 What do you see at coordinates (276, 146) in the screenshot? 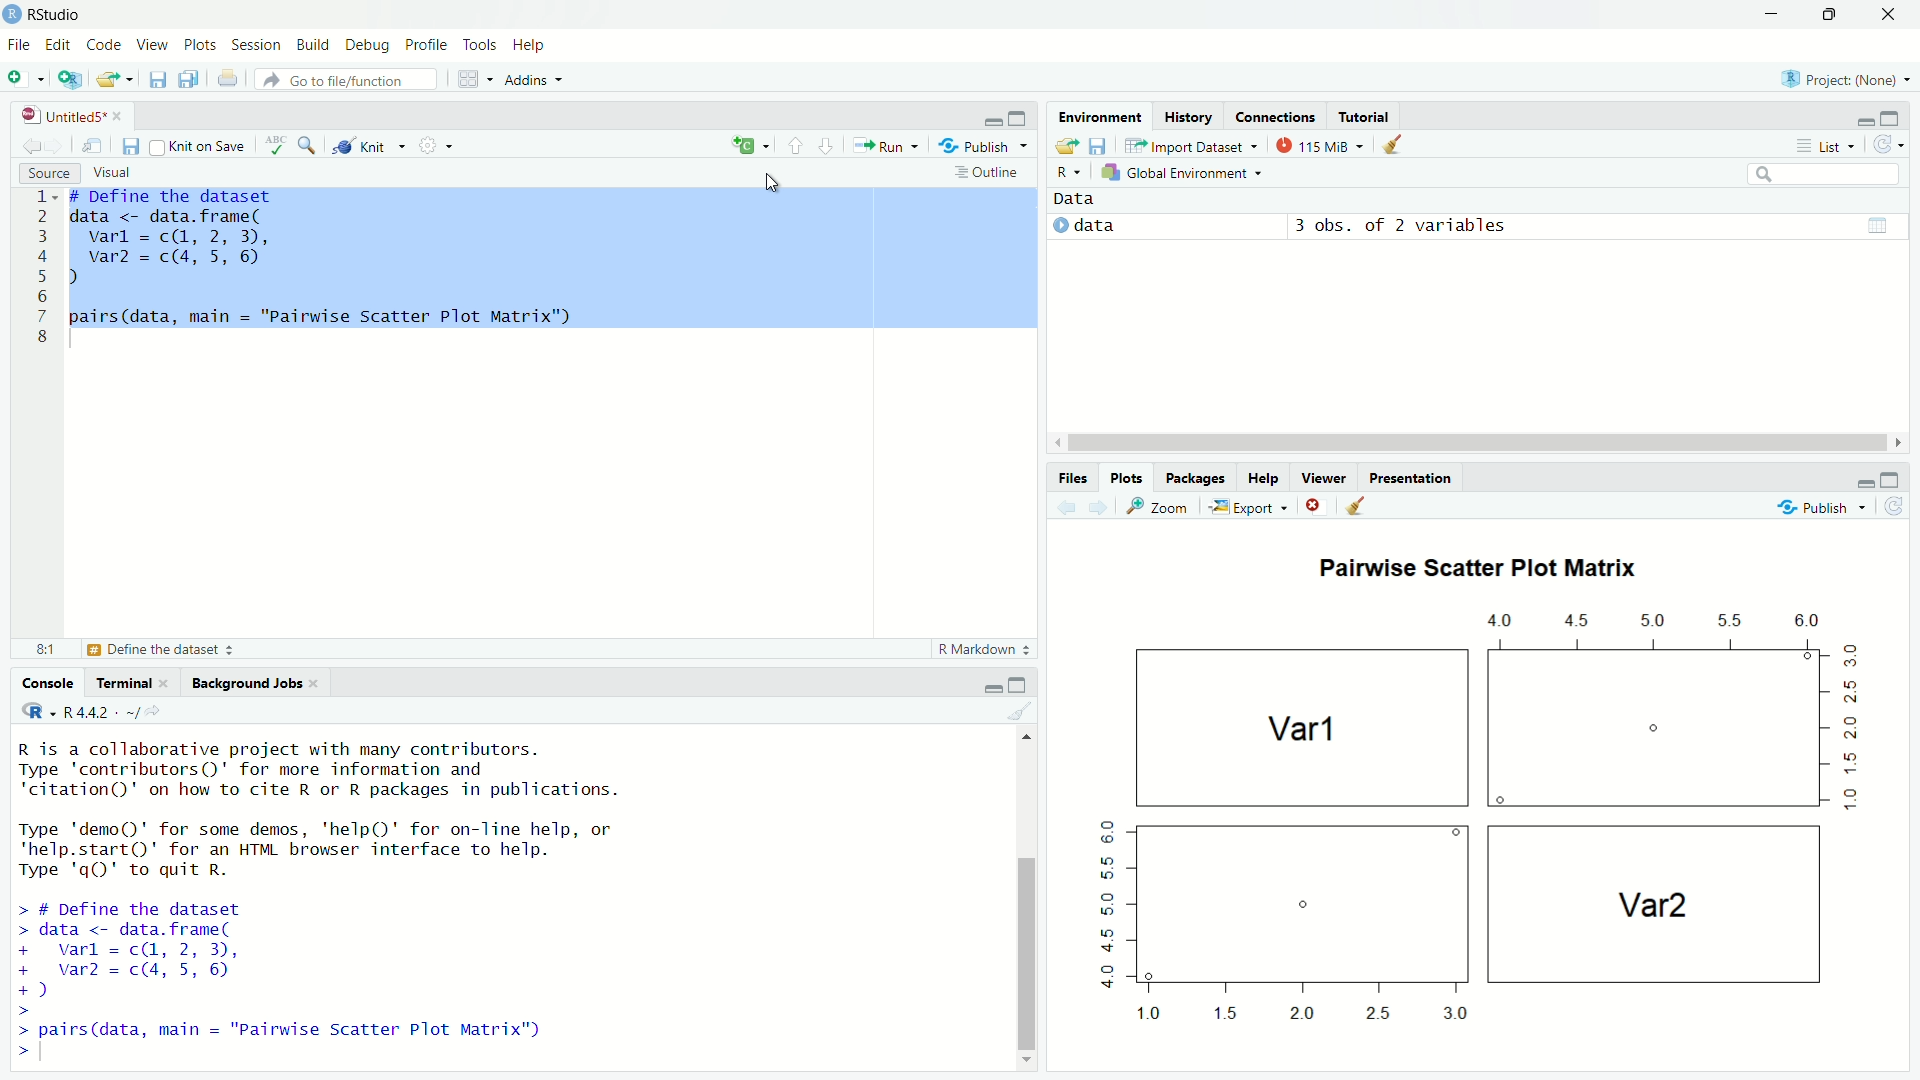
I see `Spell check` at bounding box center [276, 146].